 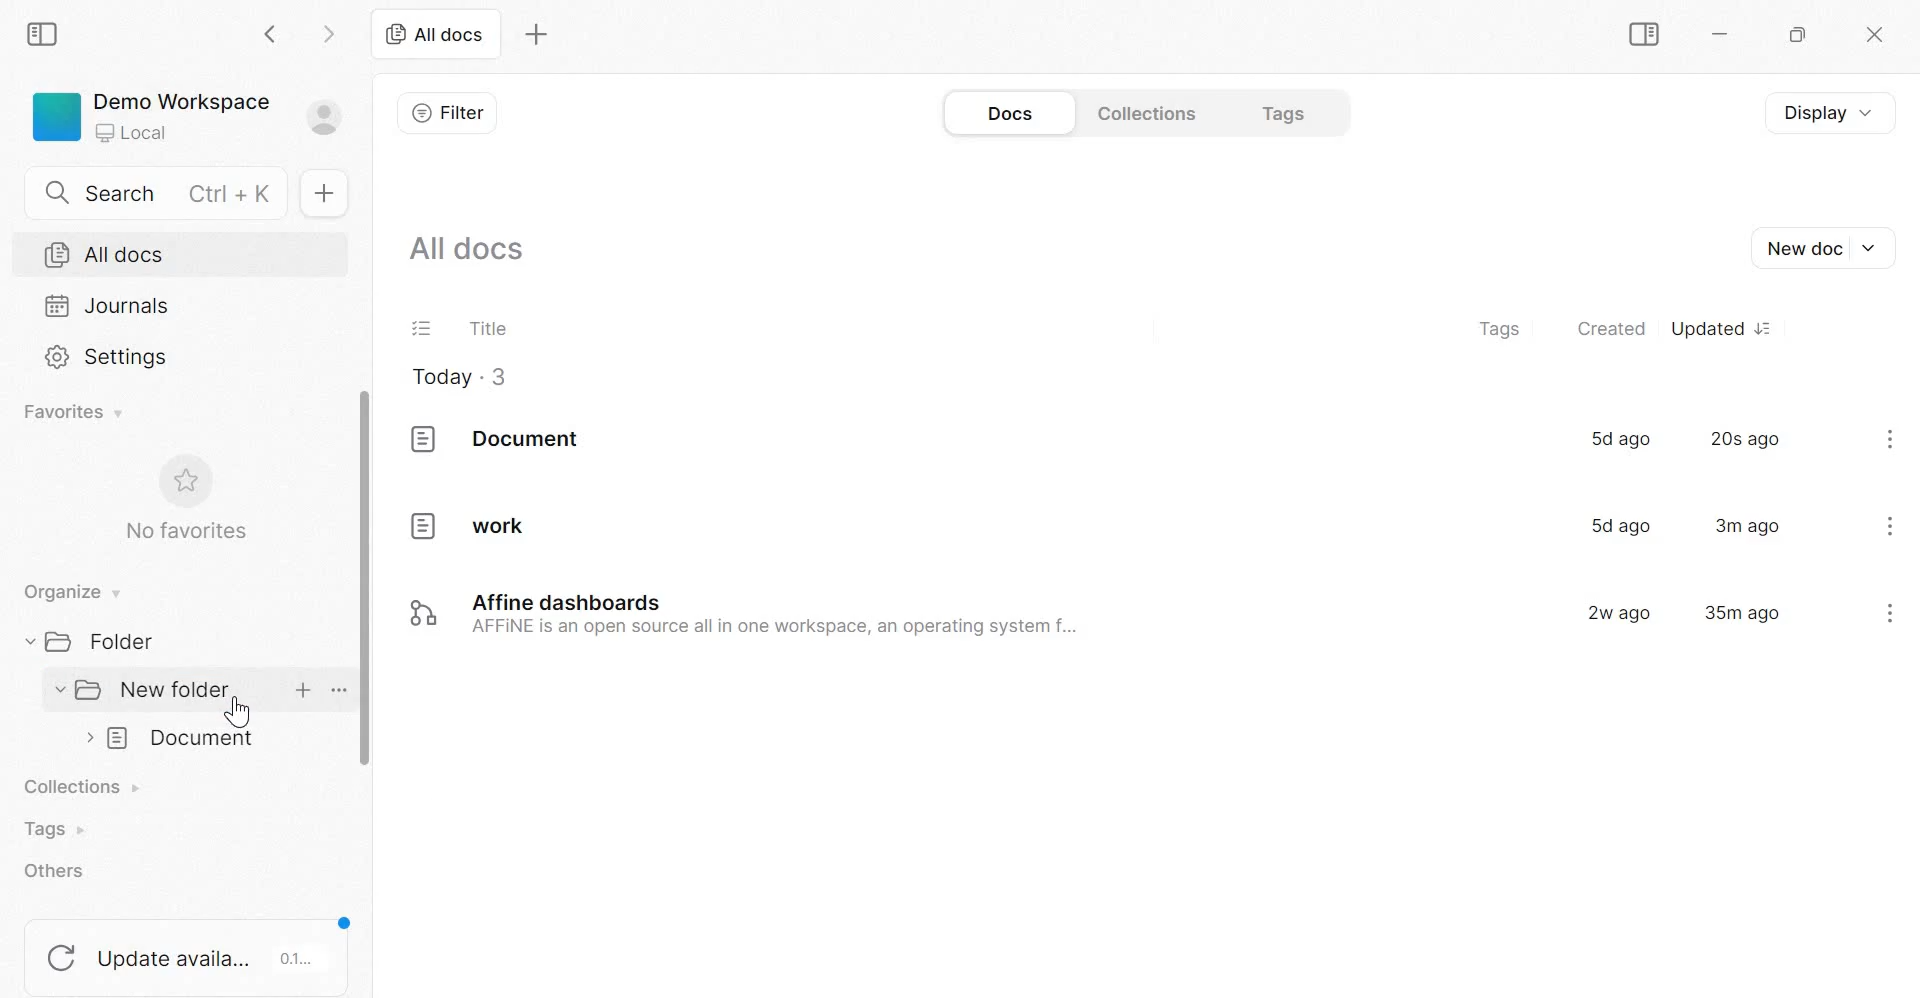 What do you see at coordinates (82, 784) in the screenshot?
I see `collections` at bounding box center [82, 784].